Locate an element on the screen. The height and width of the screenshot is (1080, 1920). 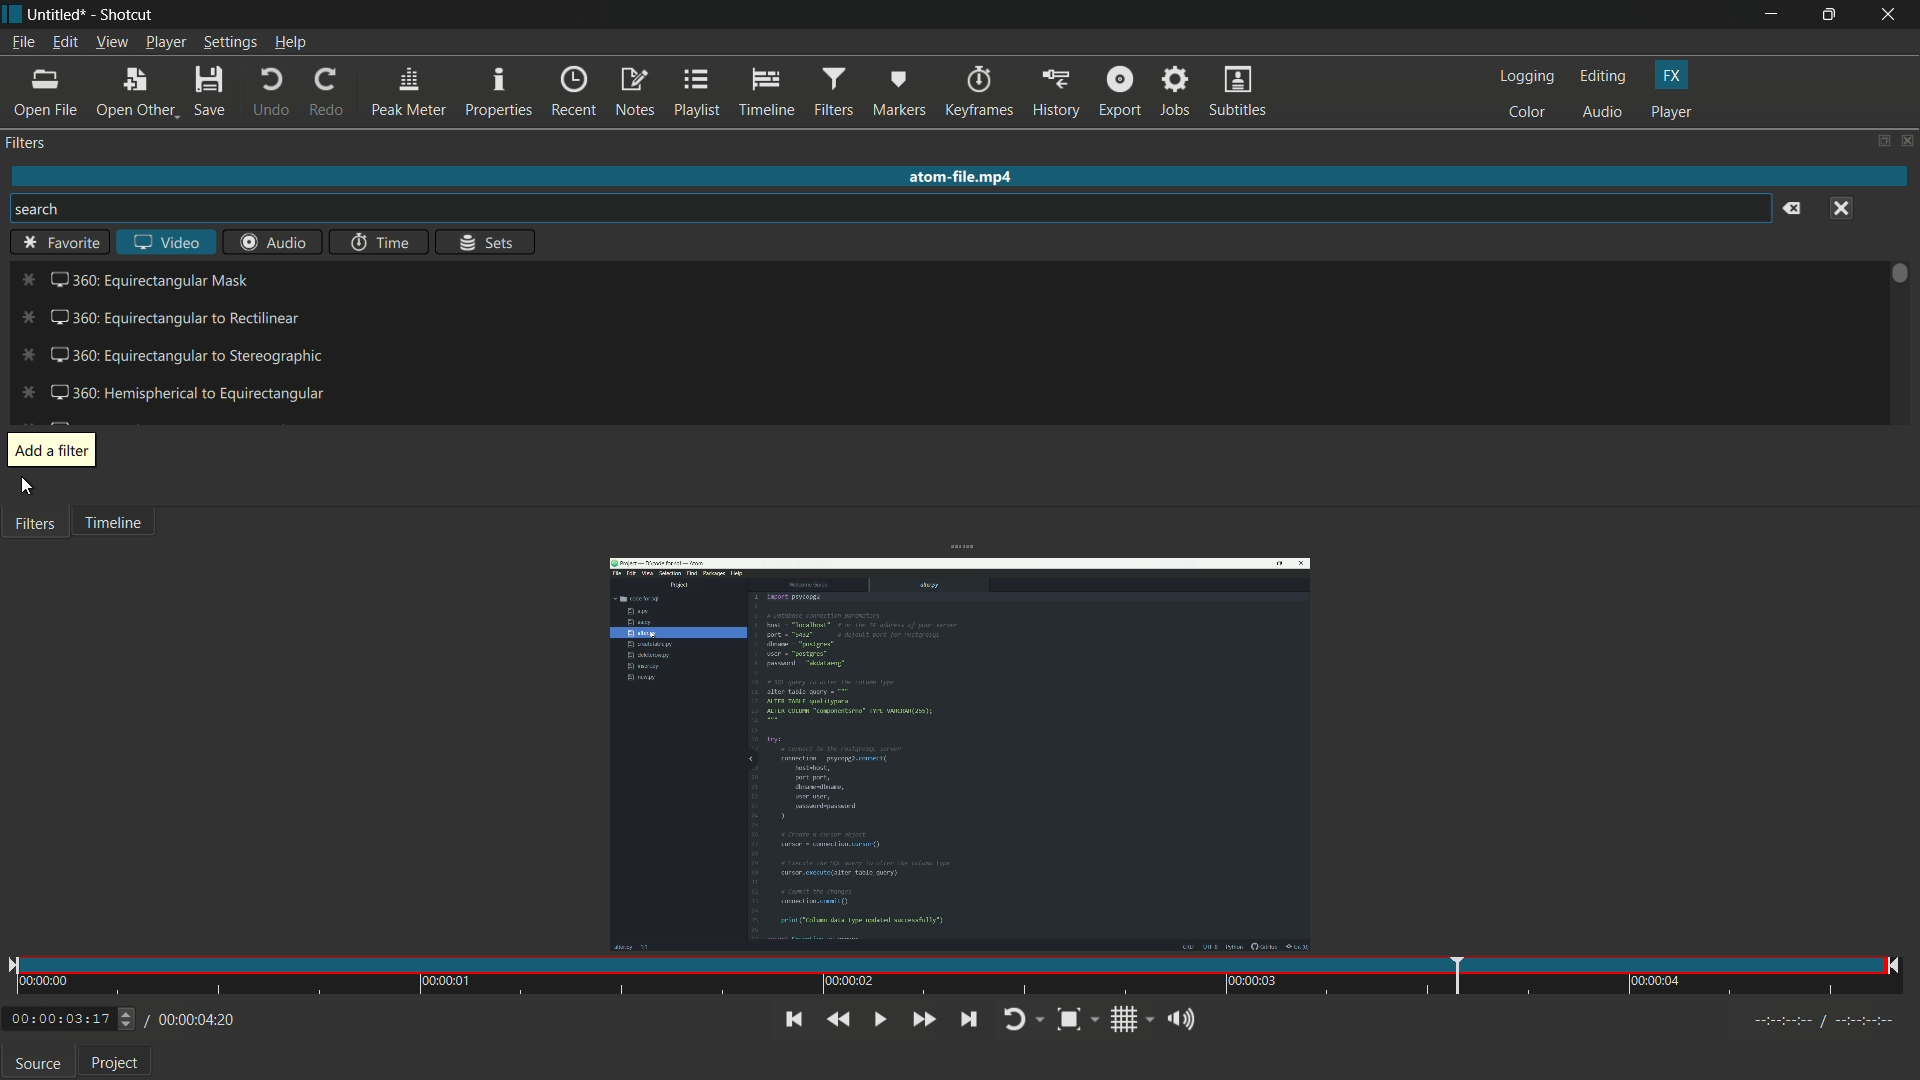
skip to the next point is located at coordinates (968, 1019).